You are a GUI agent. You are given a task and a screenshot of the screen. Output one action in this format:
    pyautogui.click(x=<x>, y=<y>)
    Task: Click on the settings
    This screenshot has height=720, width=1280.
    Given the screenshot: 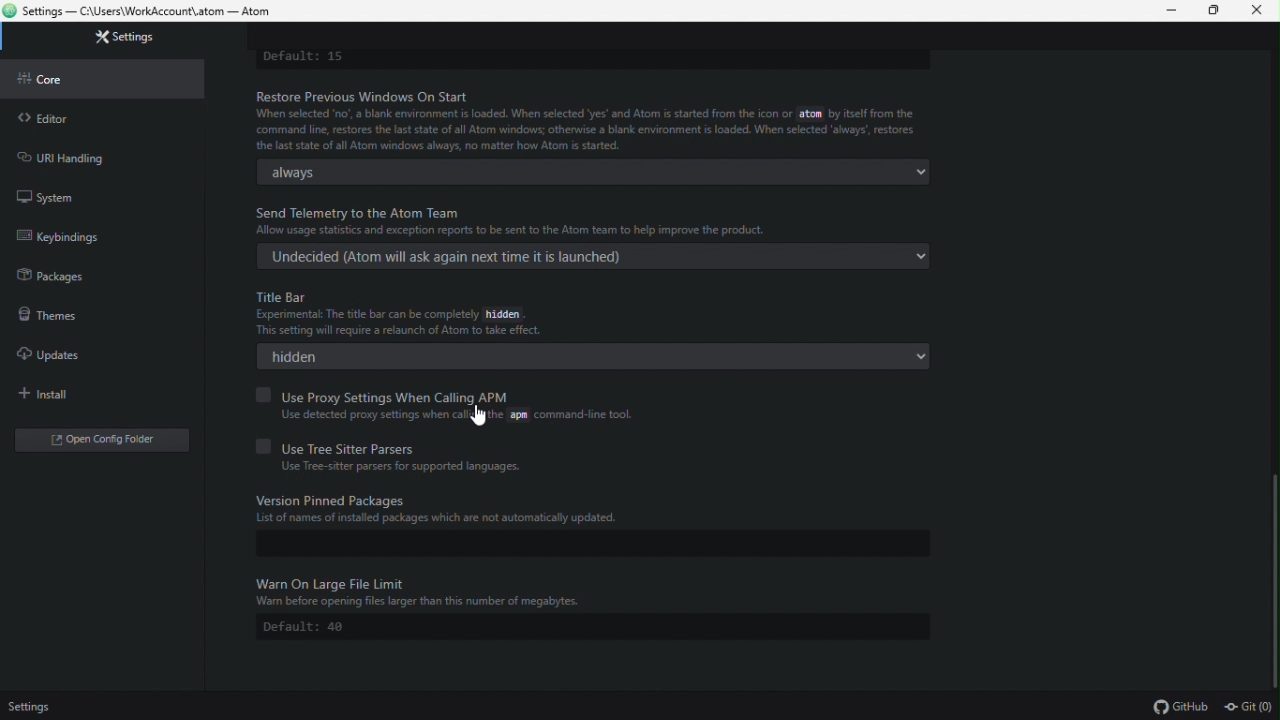 What is the action you would take?
    pyautogui.click(x=31, y=708)
    